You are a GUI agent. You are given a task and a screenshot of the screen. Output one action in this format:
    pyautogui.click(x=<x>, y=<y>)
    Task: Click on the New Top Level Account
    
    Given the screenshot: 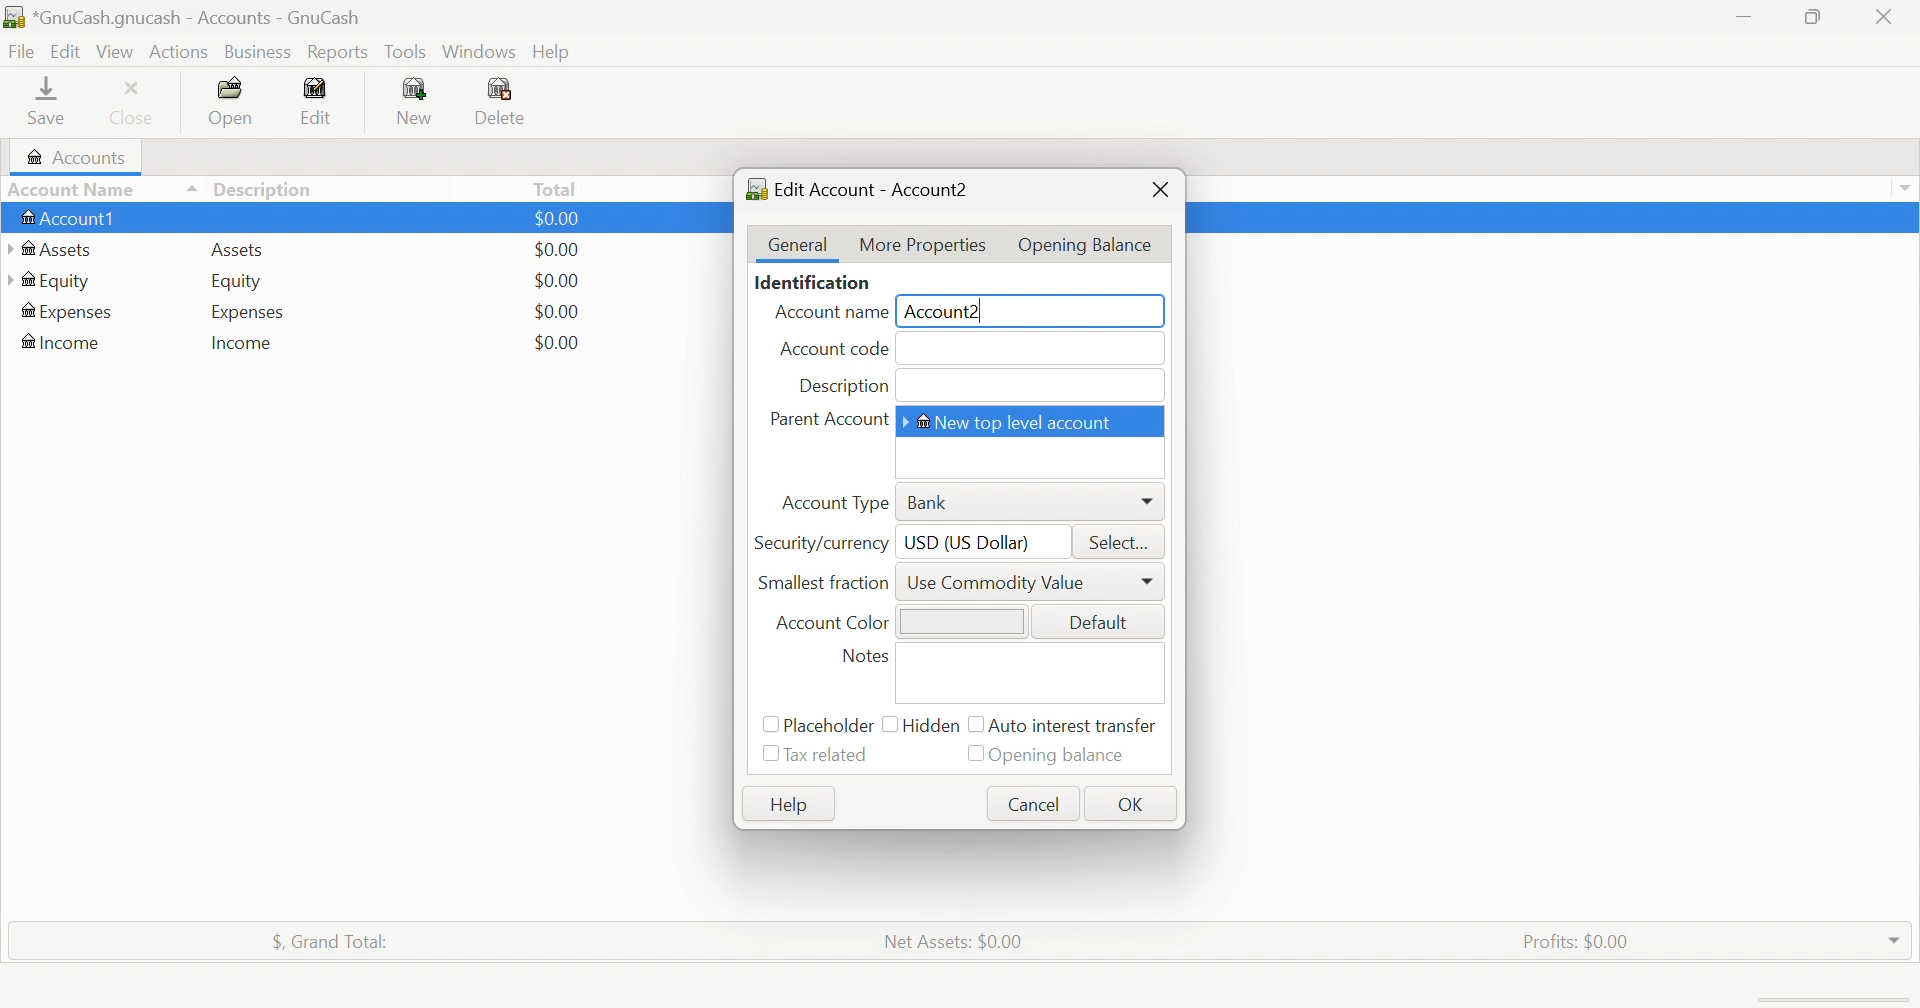 What is the action you would take?
    pyautogui.click(x=1017, y=422)
    